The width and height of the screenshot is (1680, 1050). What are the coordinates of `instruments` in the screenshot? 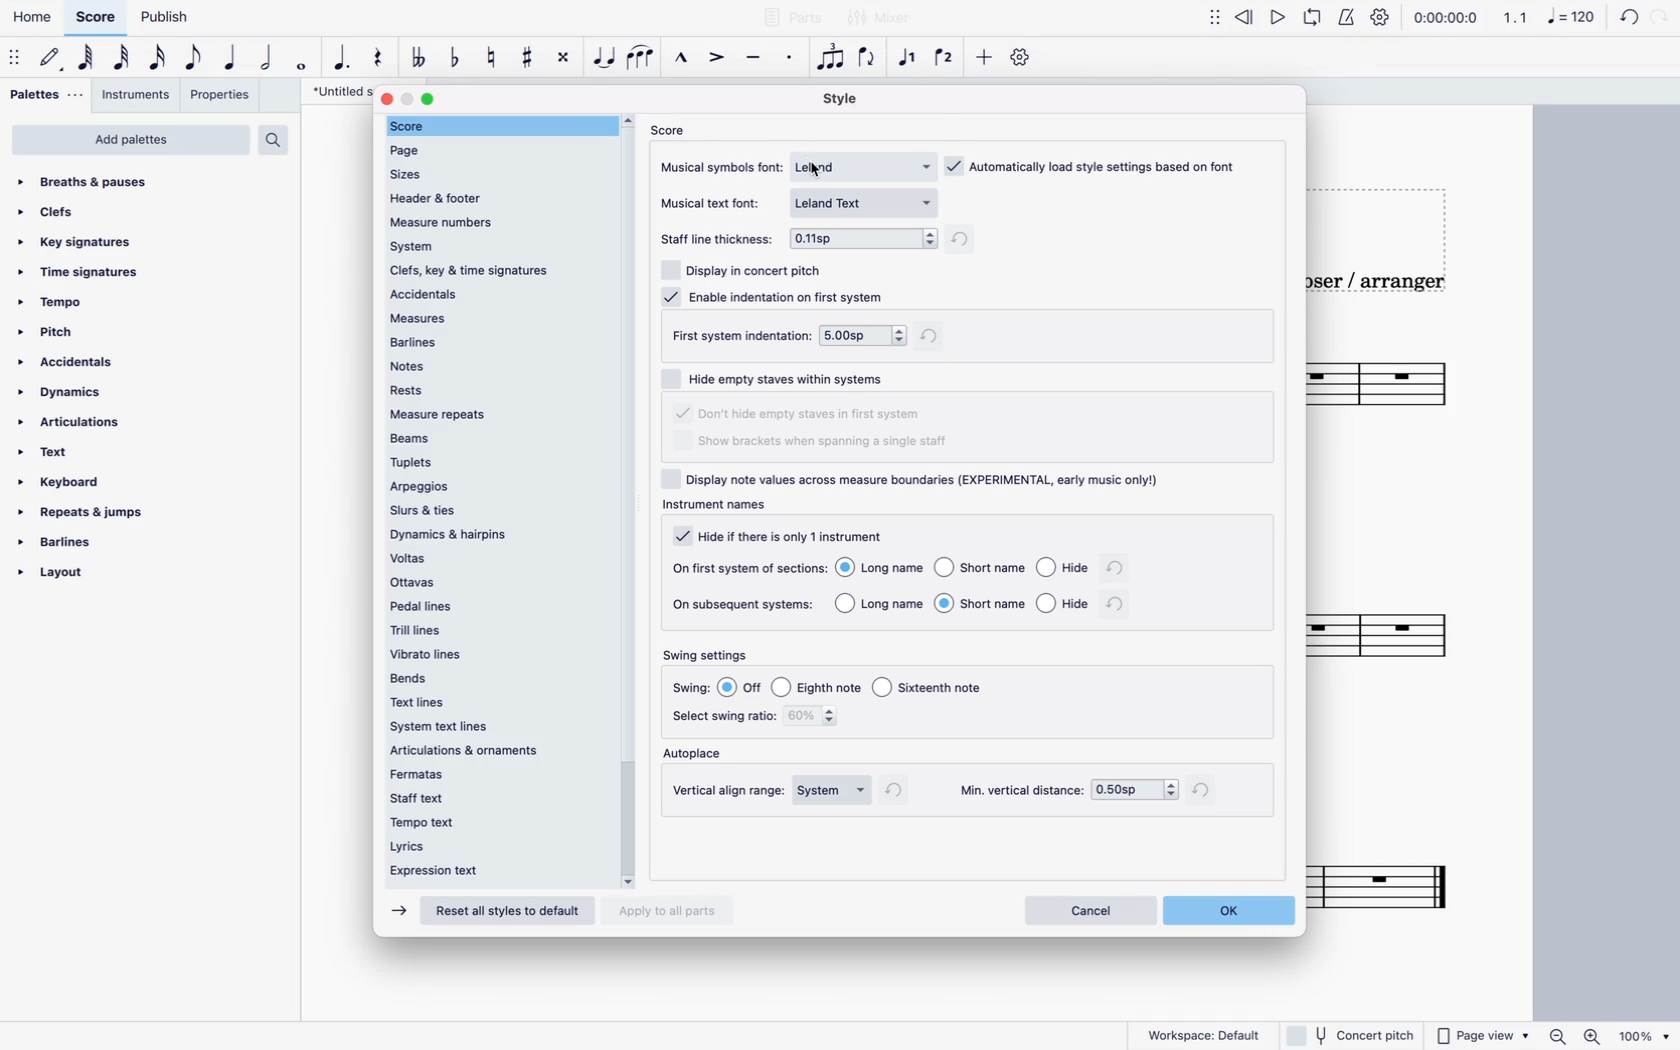 It's located at (135, 94).